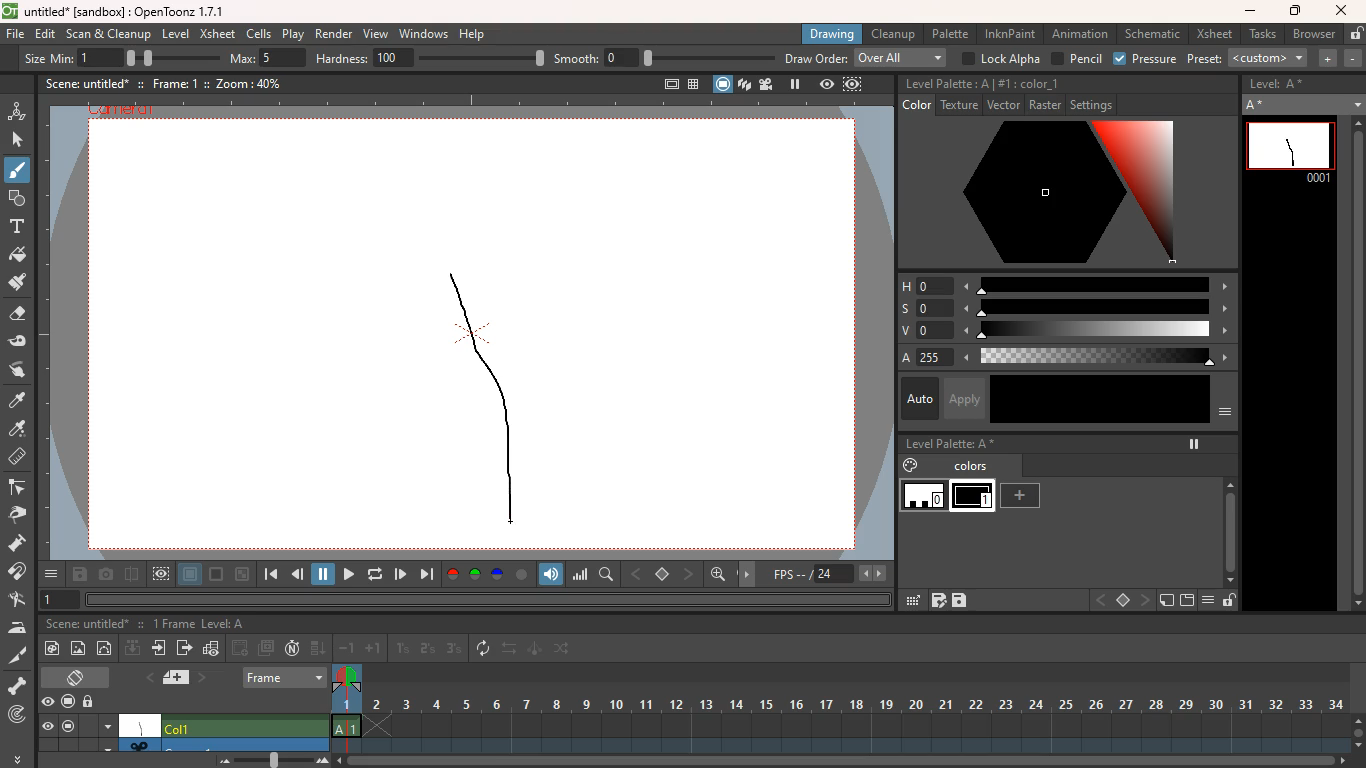  Describe the element at coordinates (299, 576) in the screenshot. I see `back` at that location.